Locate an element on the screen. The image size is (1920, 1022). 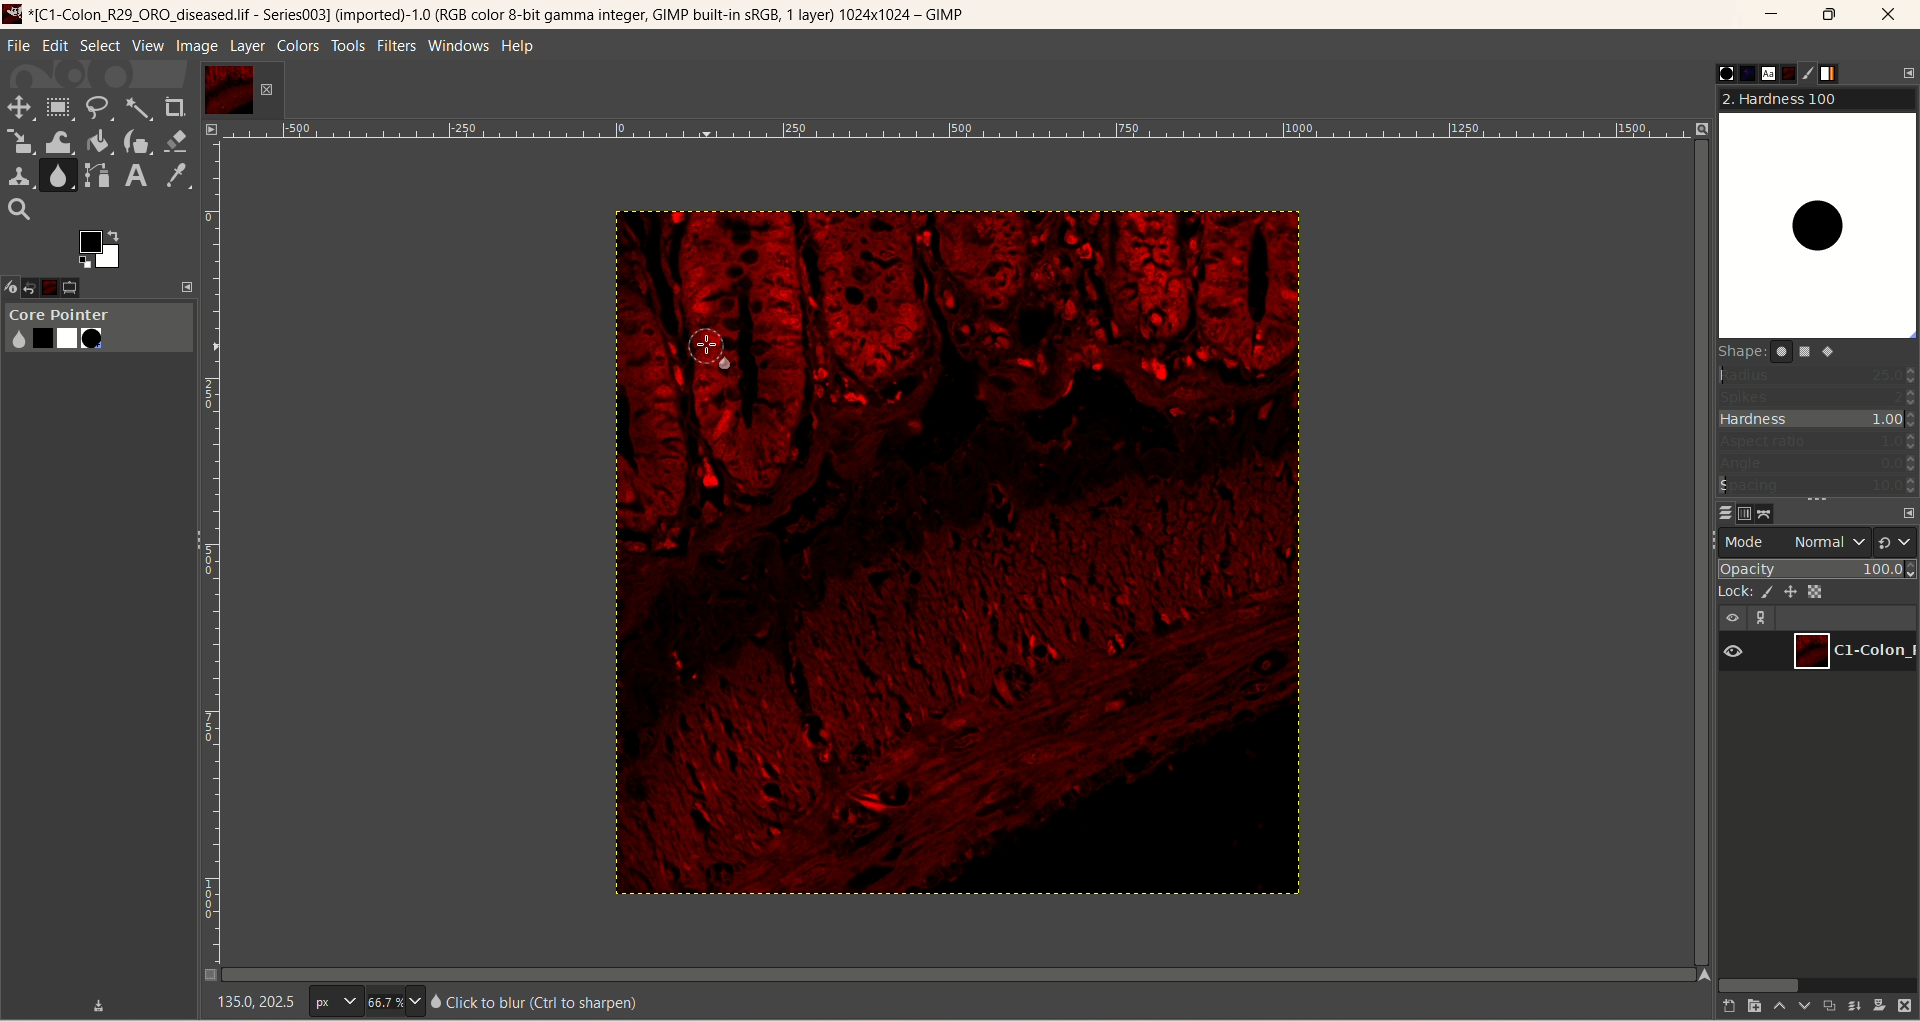
close is located at coordinates (1891, 15).